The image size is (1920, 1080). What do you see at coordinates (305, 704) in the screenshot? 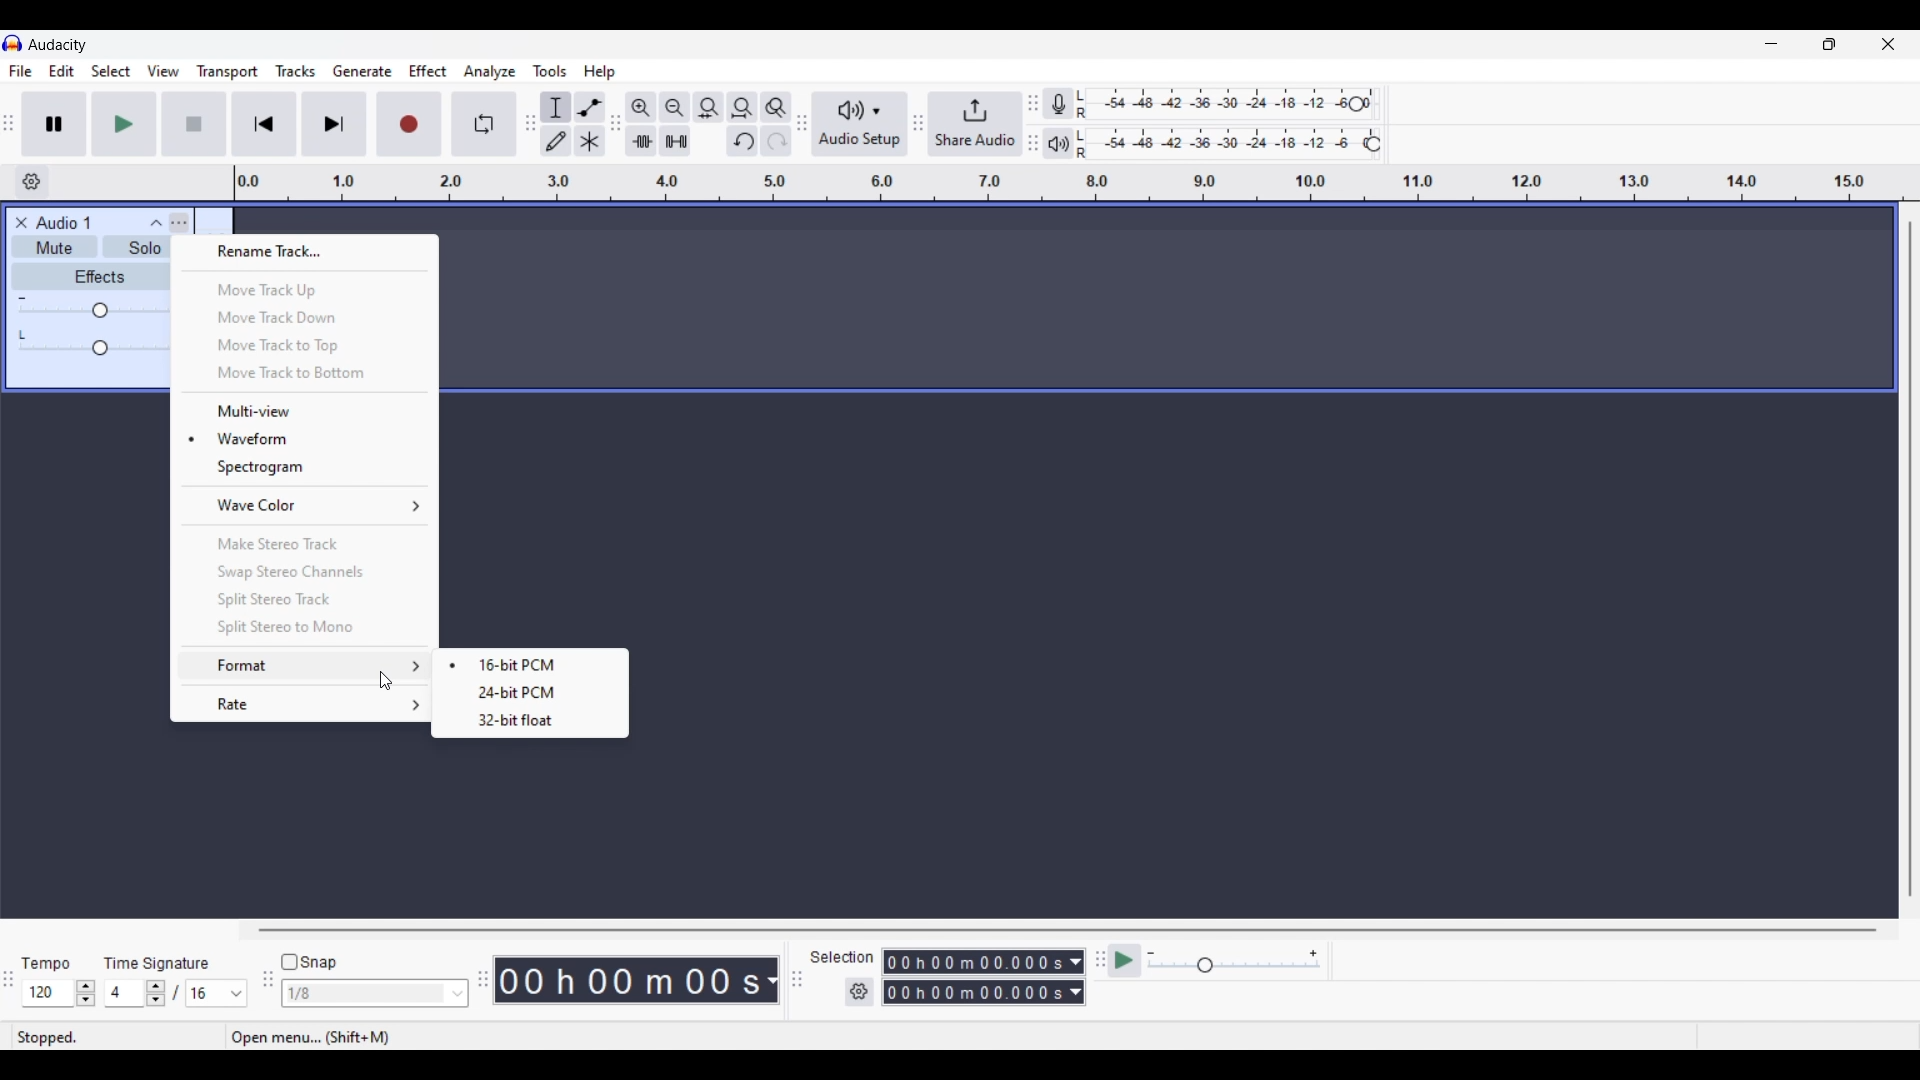
I see `Rate options` at bounding box center [305, 704].